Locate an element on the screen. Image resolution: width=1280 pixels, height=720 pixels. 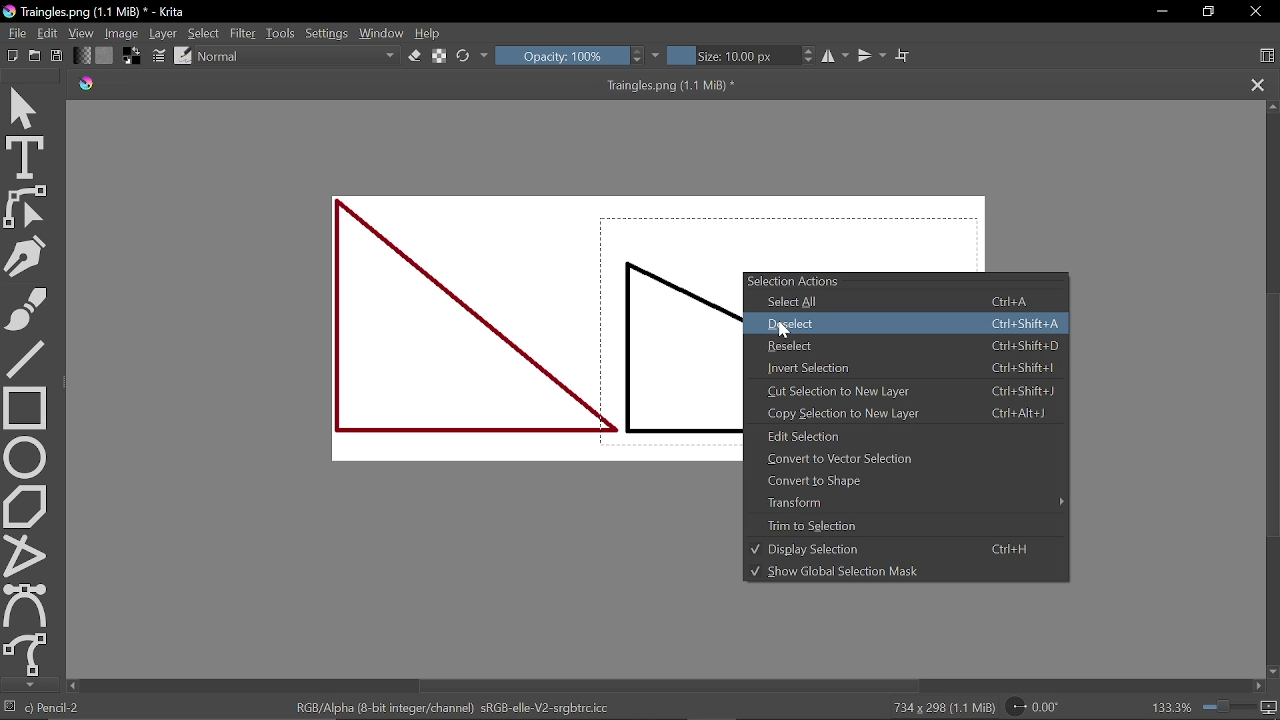
Window is located at coordinates (382, 33).